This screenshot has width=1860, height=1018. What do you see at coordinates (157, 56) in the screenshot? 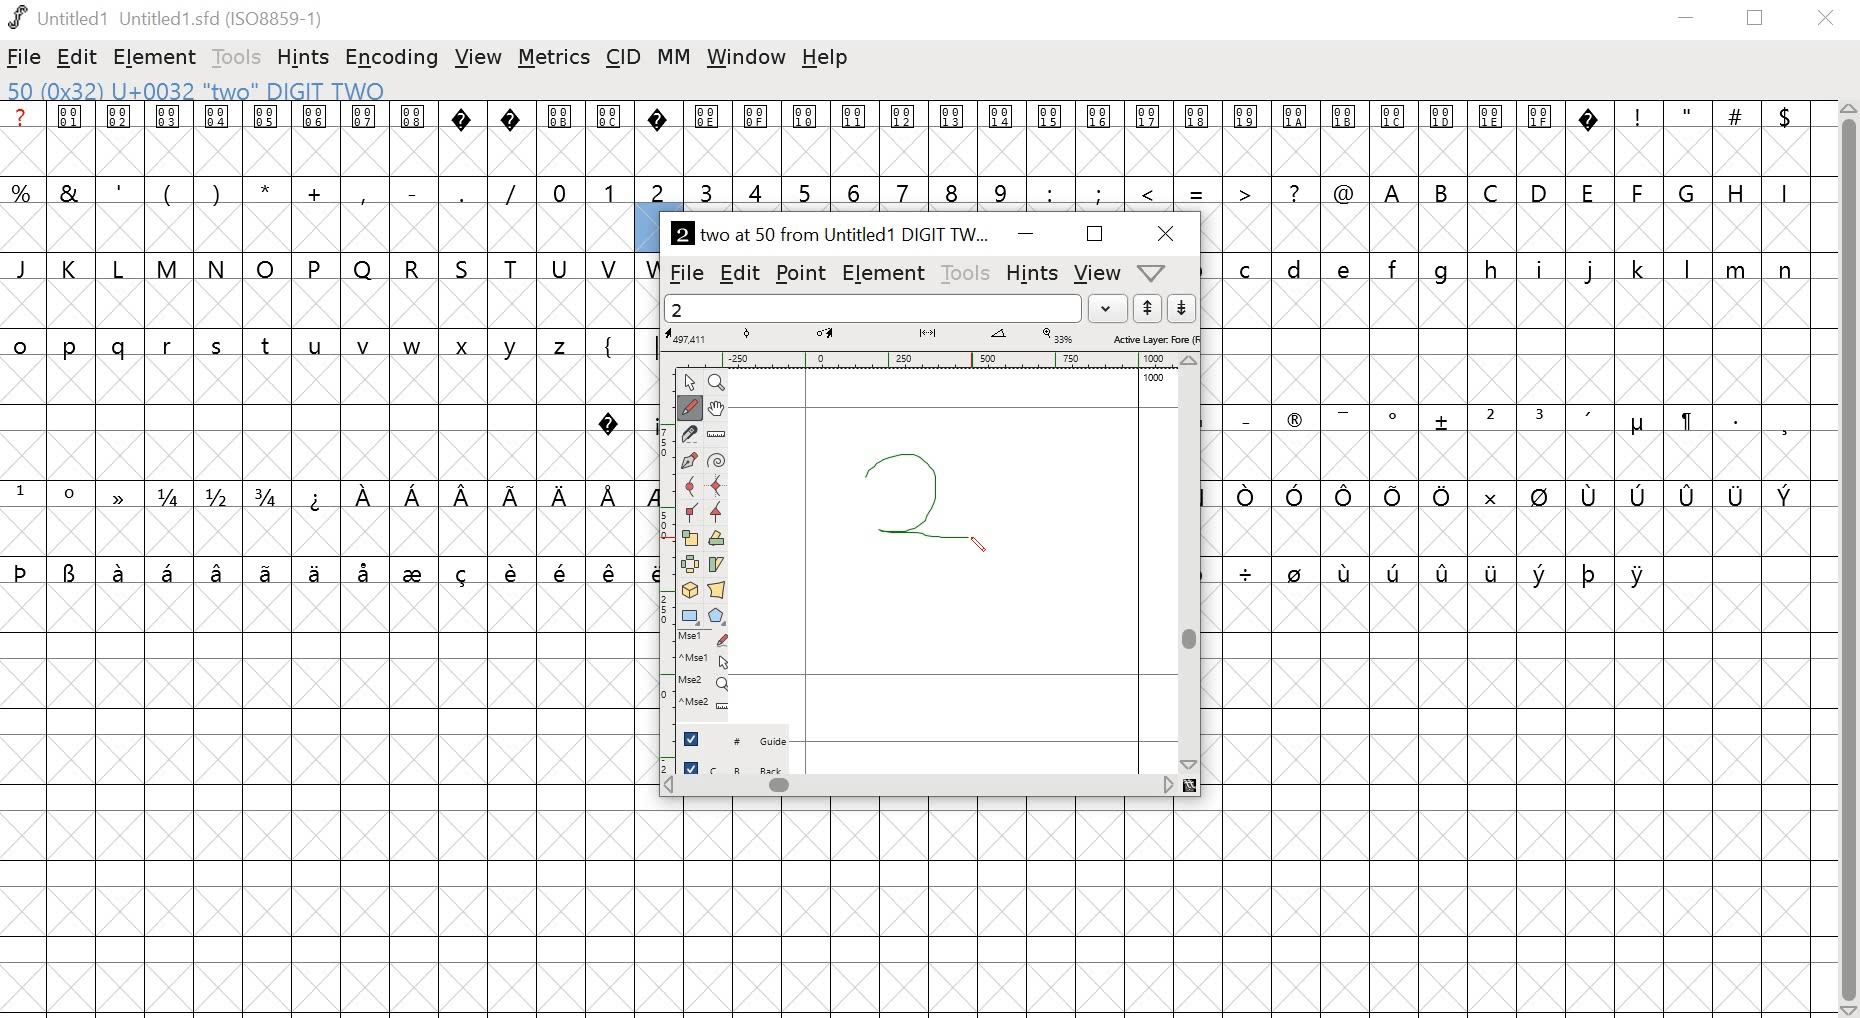
I see `element` at bounding box center [157, 56].